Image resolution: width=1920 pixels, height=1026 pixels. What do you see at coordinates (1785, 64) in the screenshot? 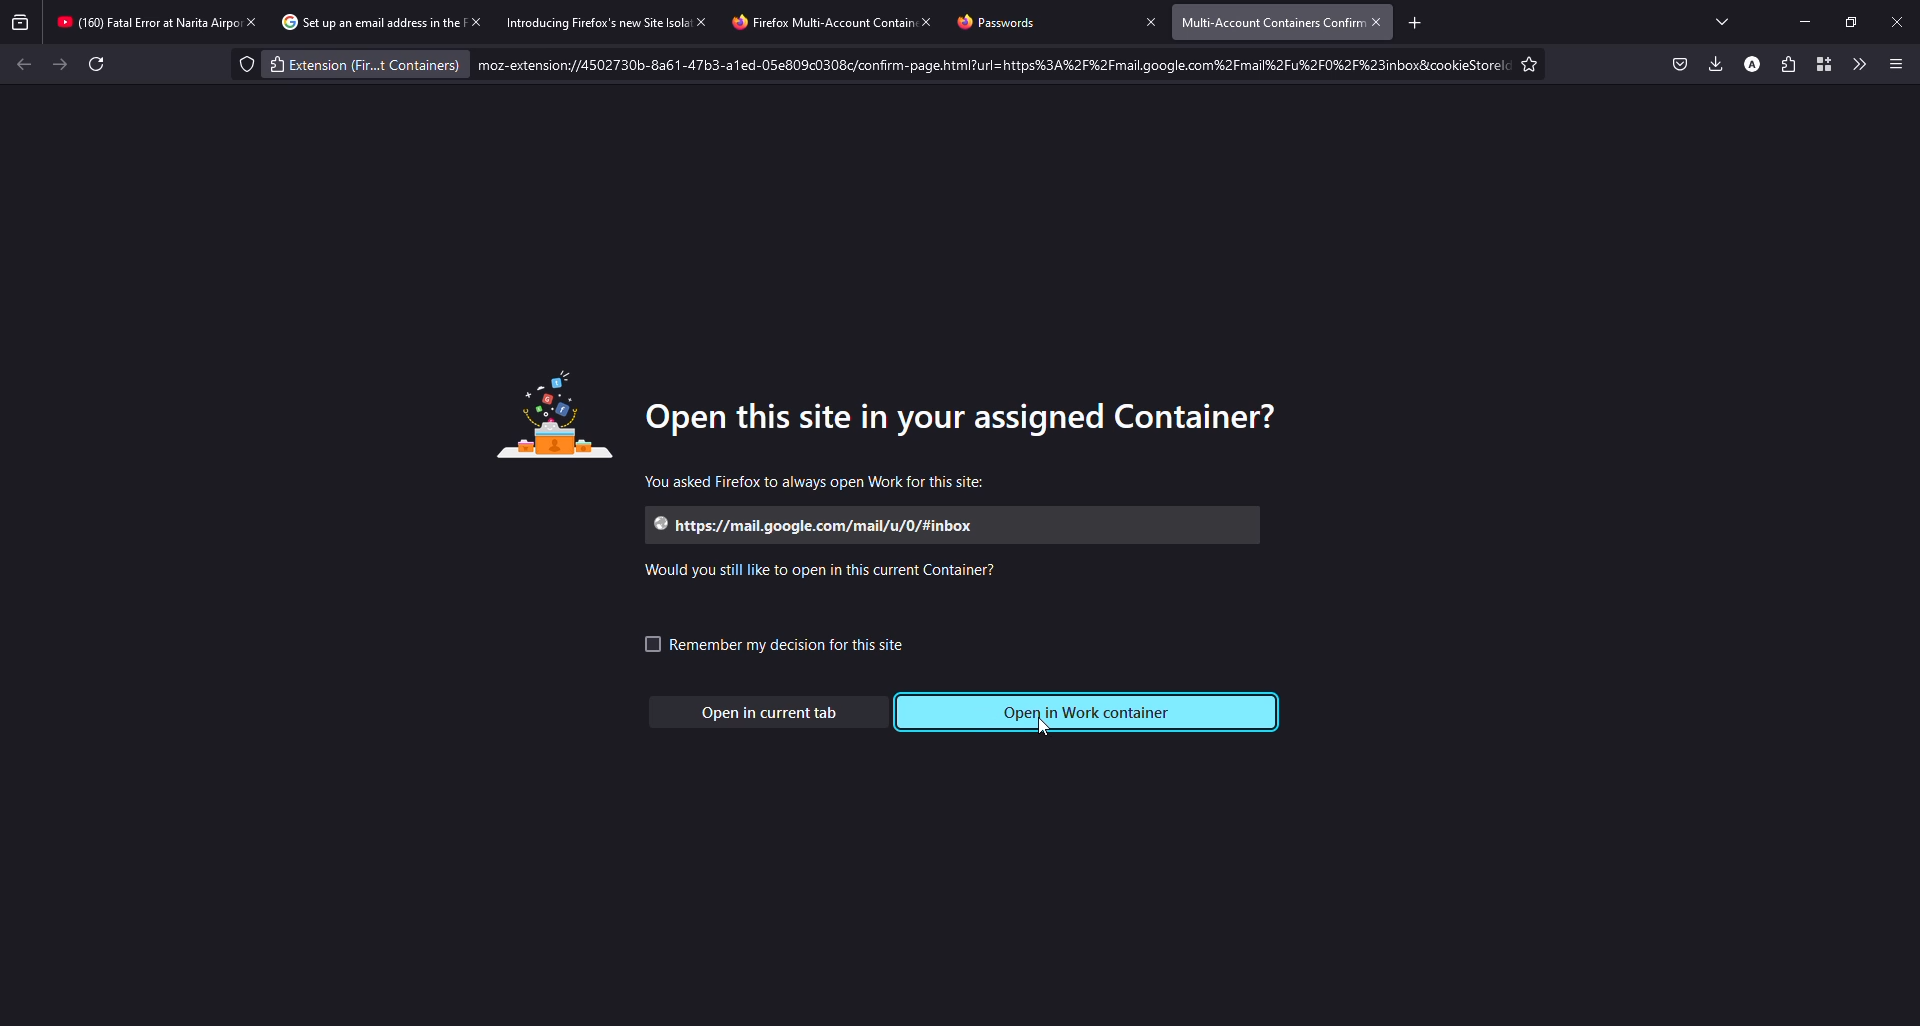
I see `extensions` at bounding box center [1785, 64].